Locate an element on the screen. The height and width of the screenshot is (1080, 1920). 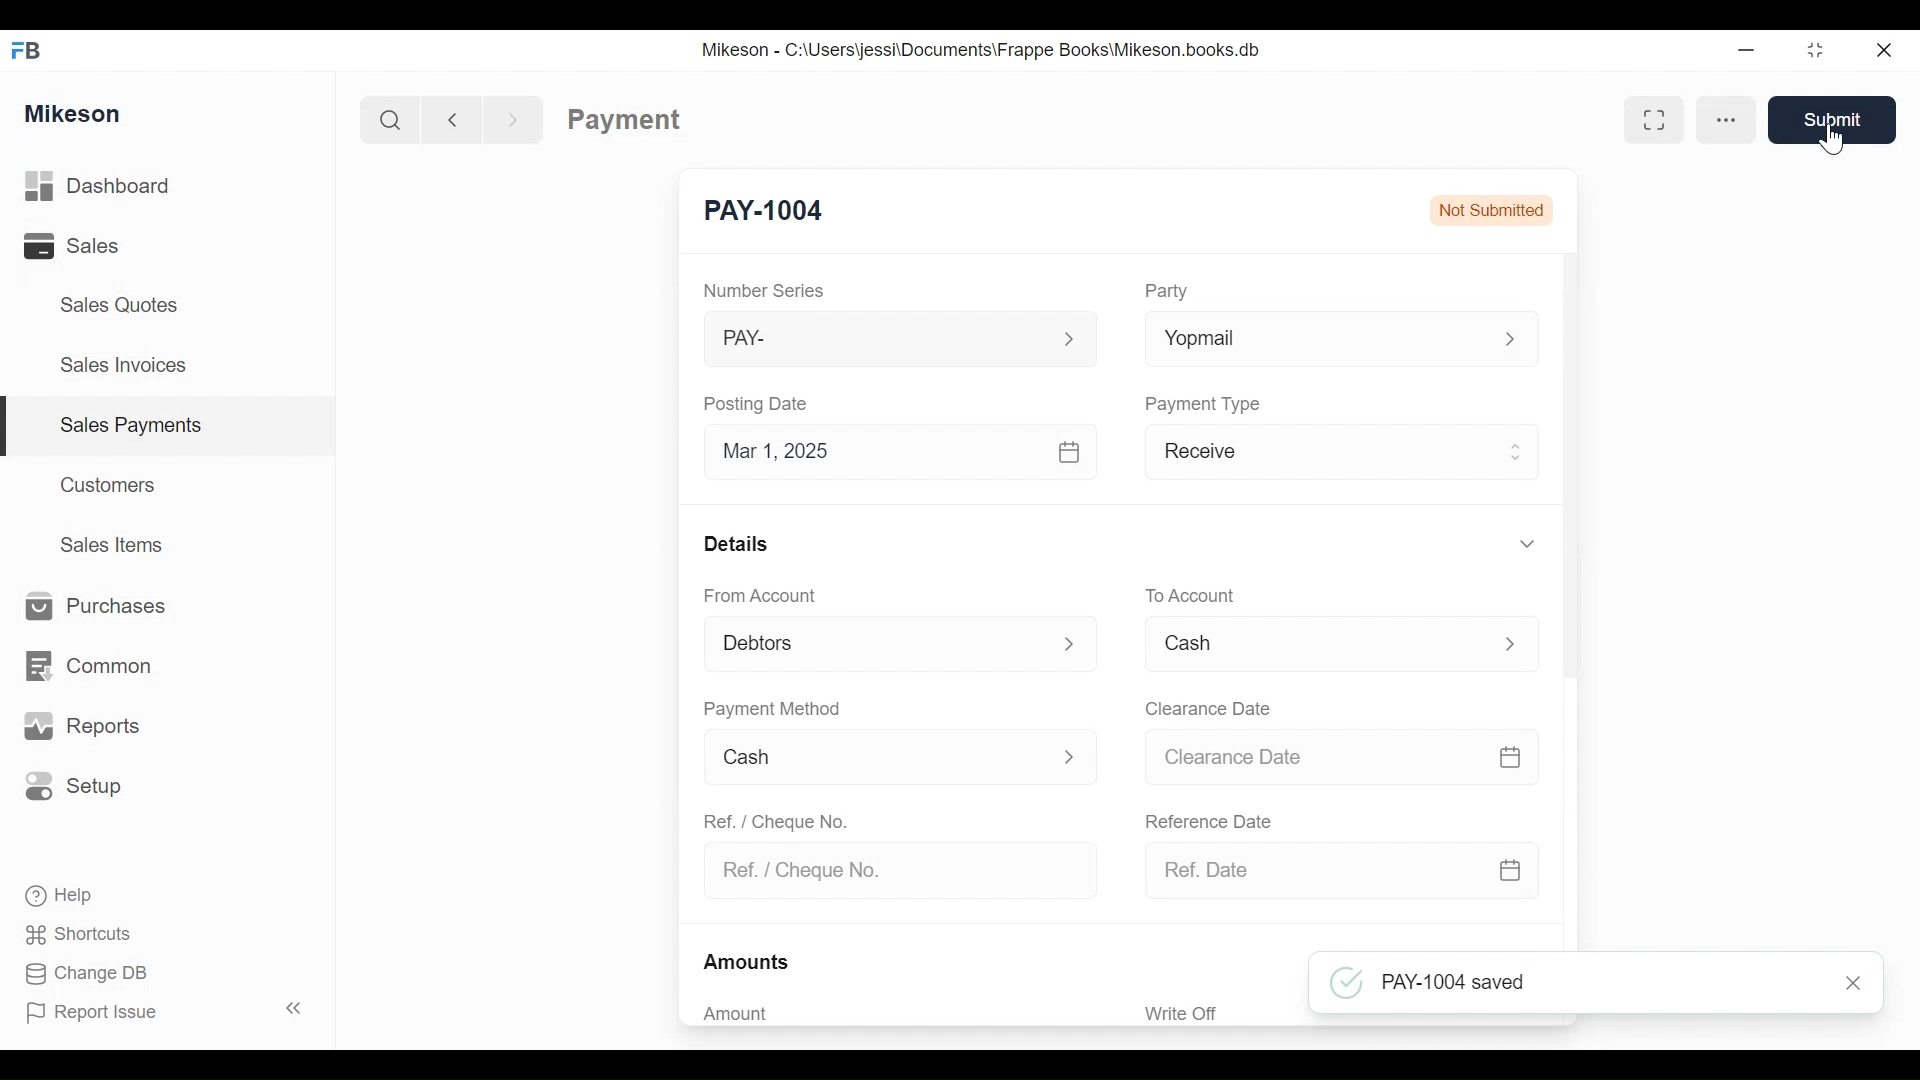
Receive is located at coordinates (1352, 455).